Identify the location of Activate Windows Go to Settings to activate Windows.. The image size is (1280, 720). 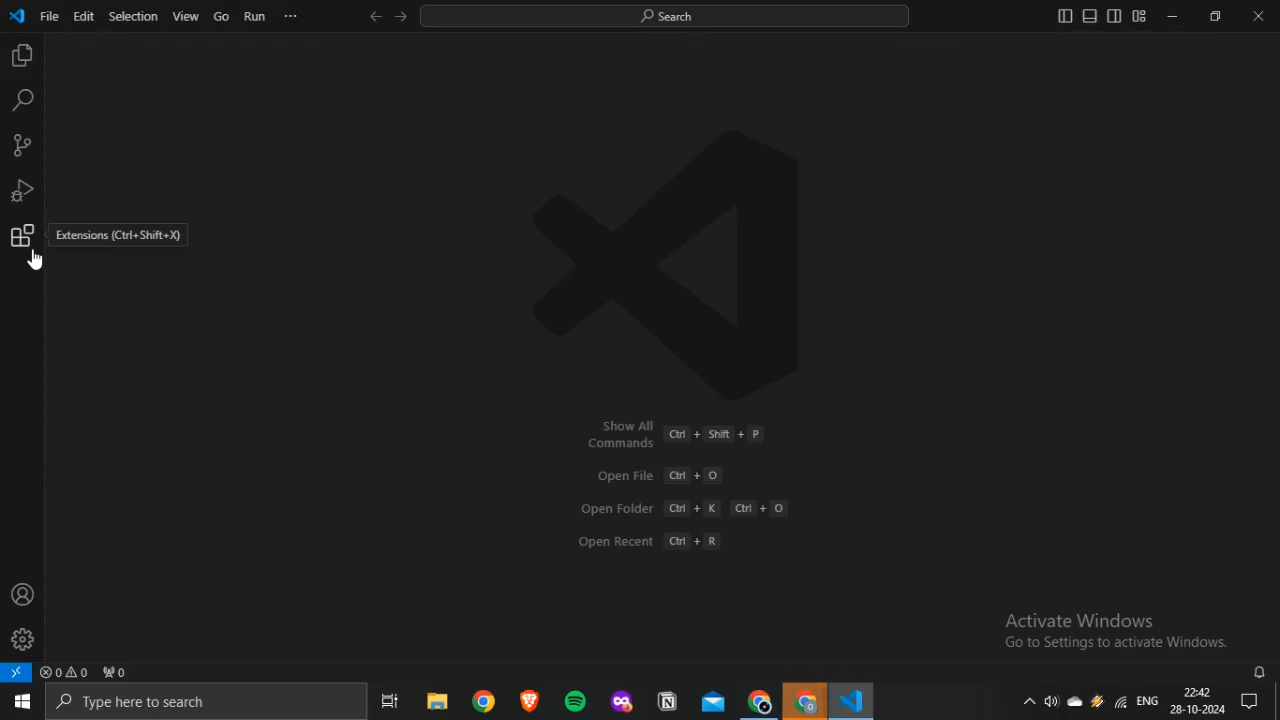
(1117, 630).